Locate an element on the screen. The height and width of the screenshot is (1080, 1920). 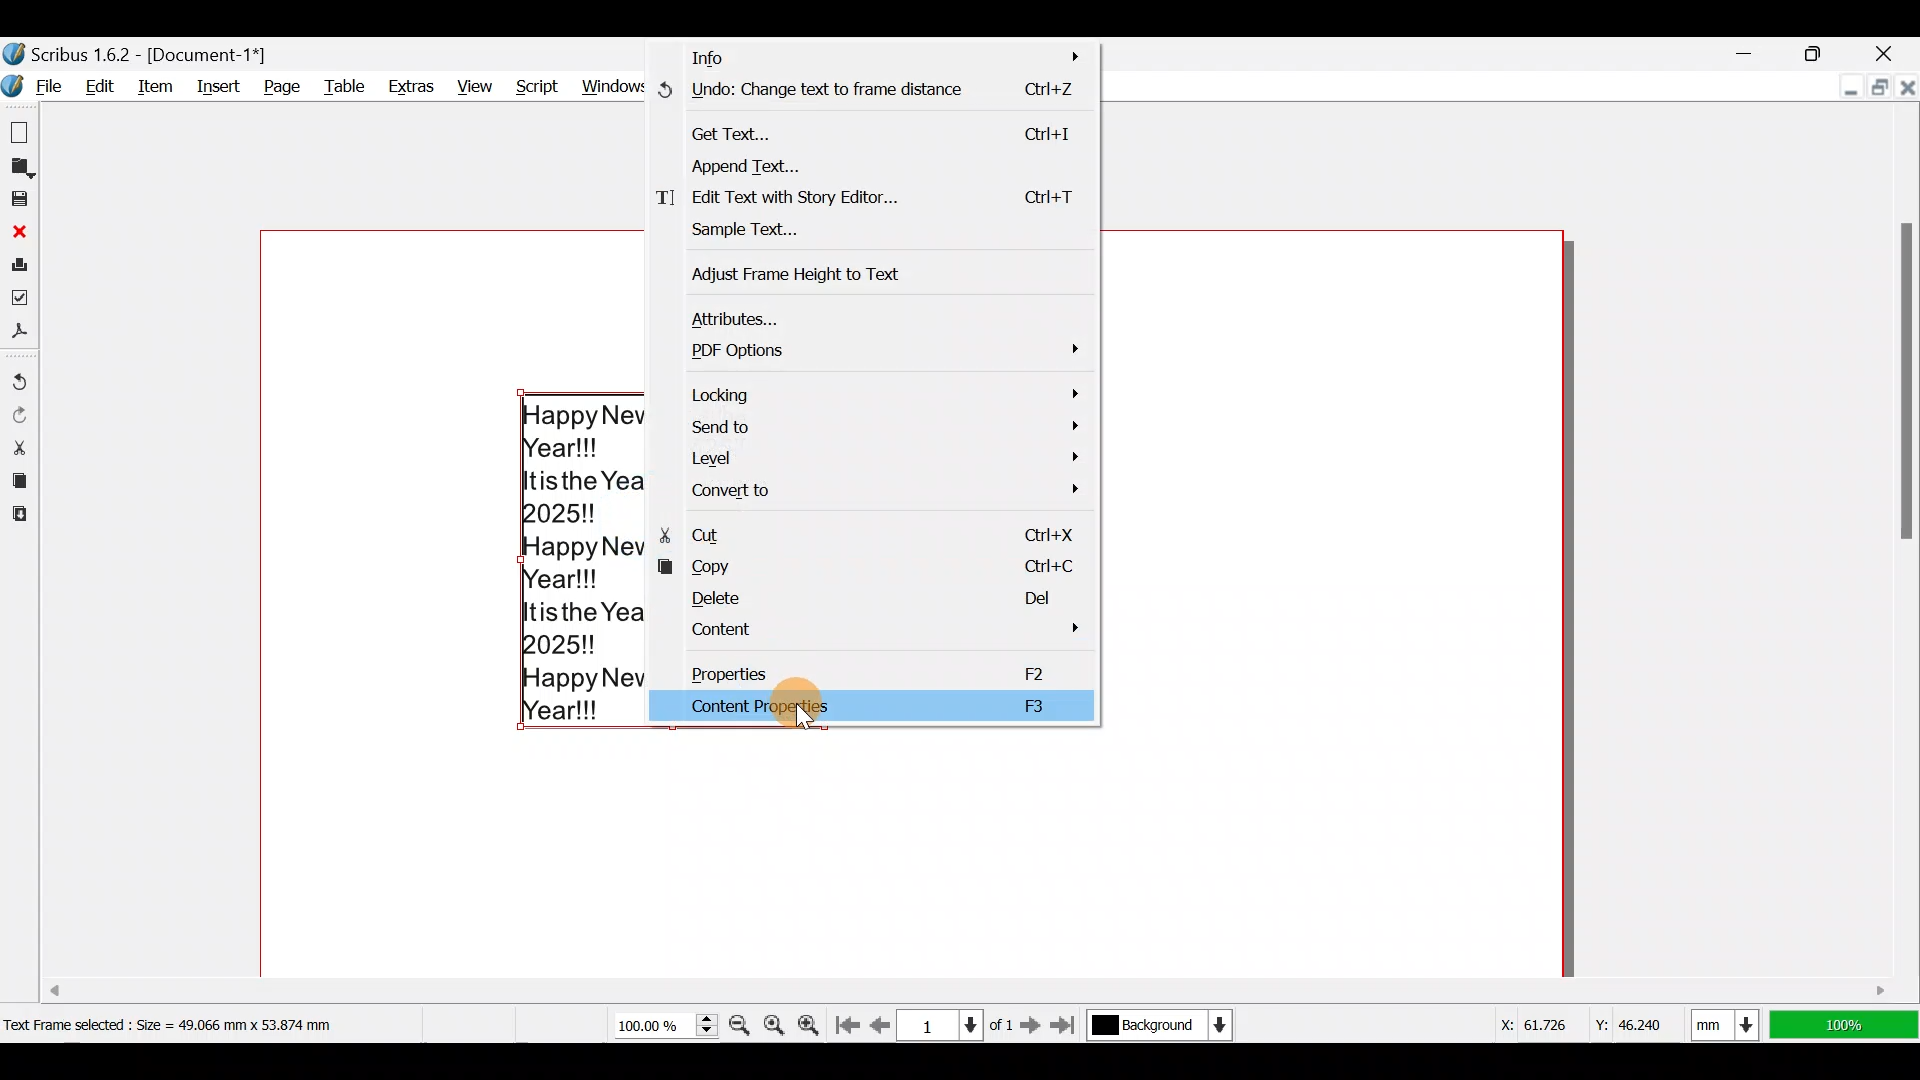
Table is located at coordinates (347, 85).